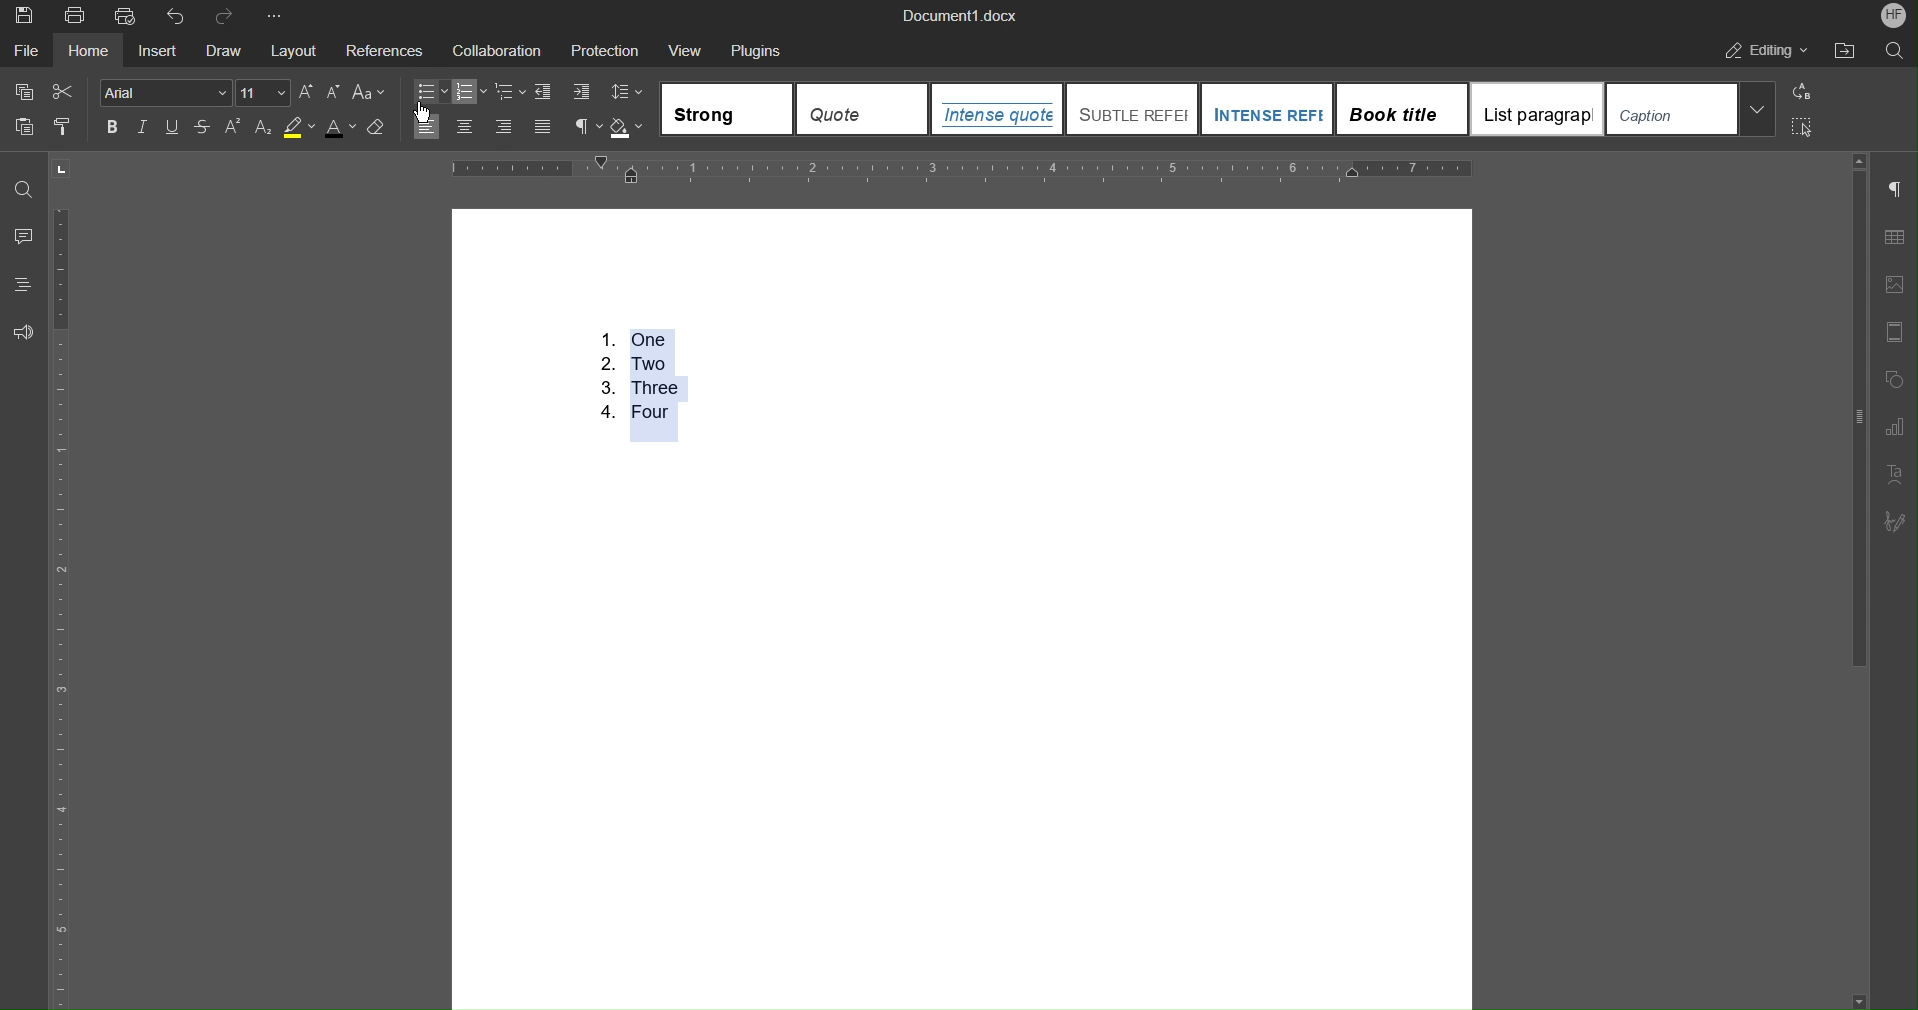  I want to click on Home, so click(92, 48).